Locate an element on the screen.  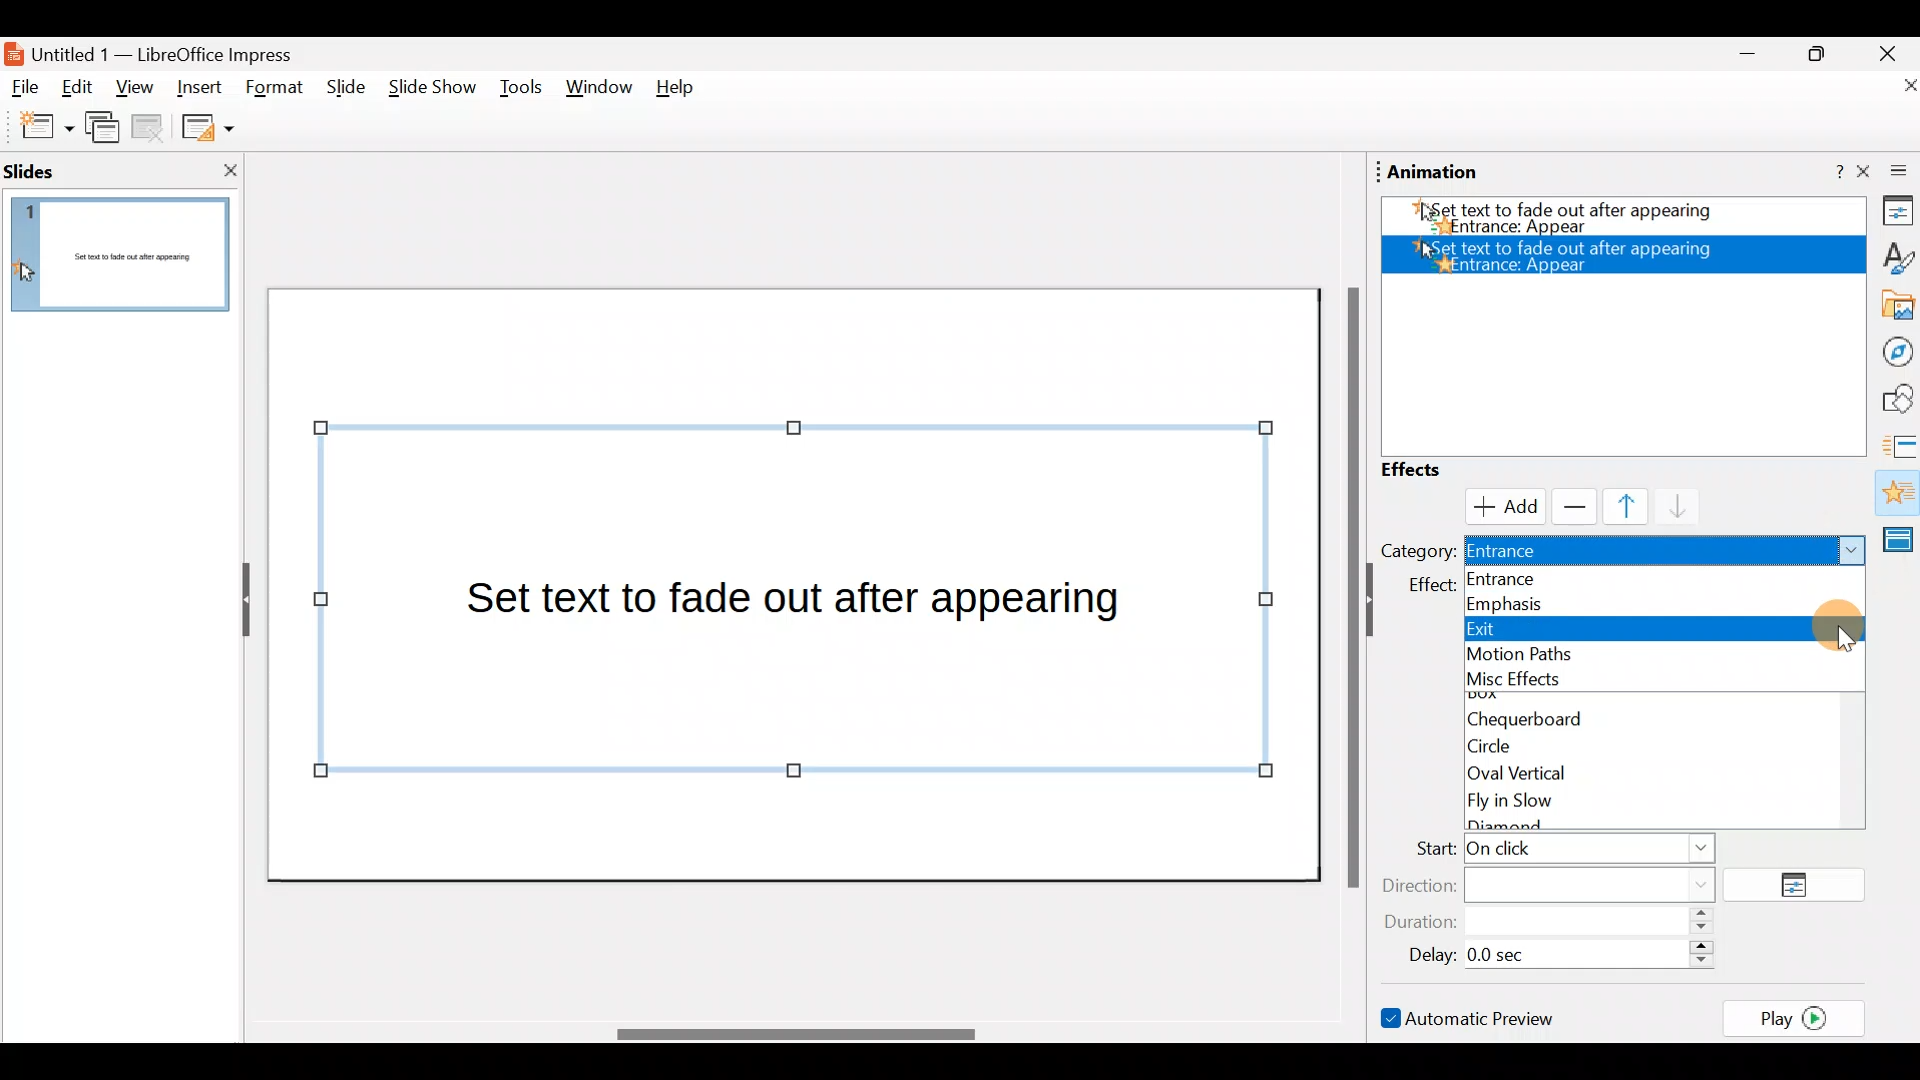
Presentation slide is located at coordinates (798, 583).